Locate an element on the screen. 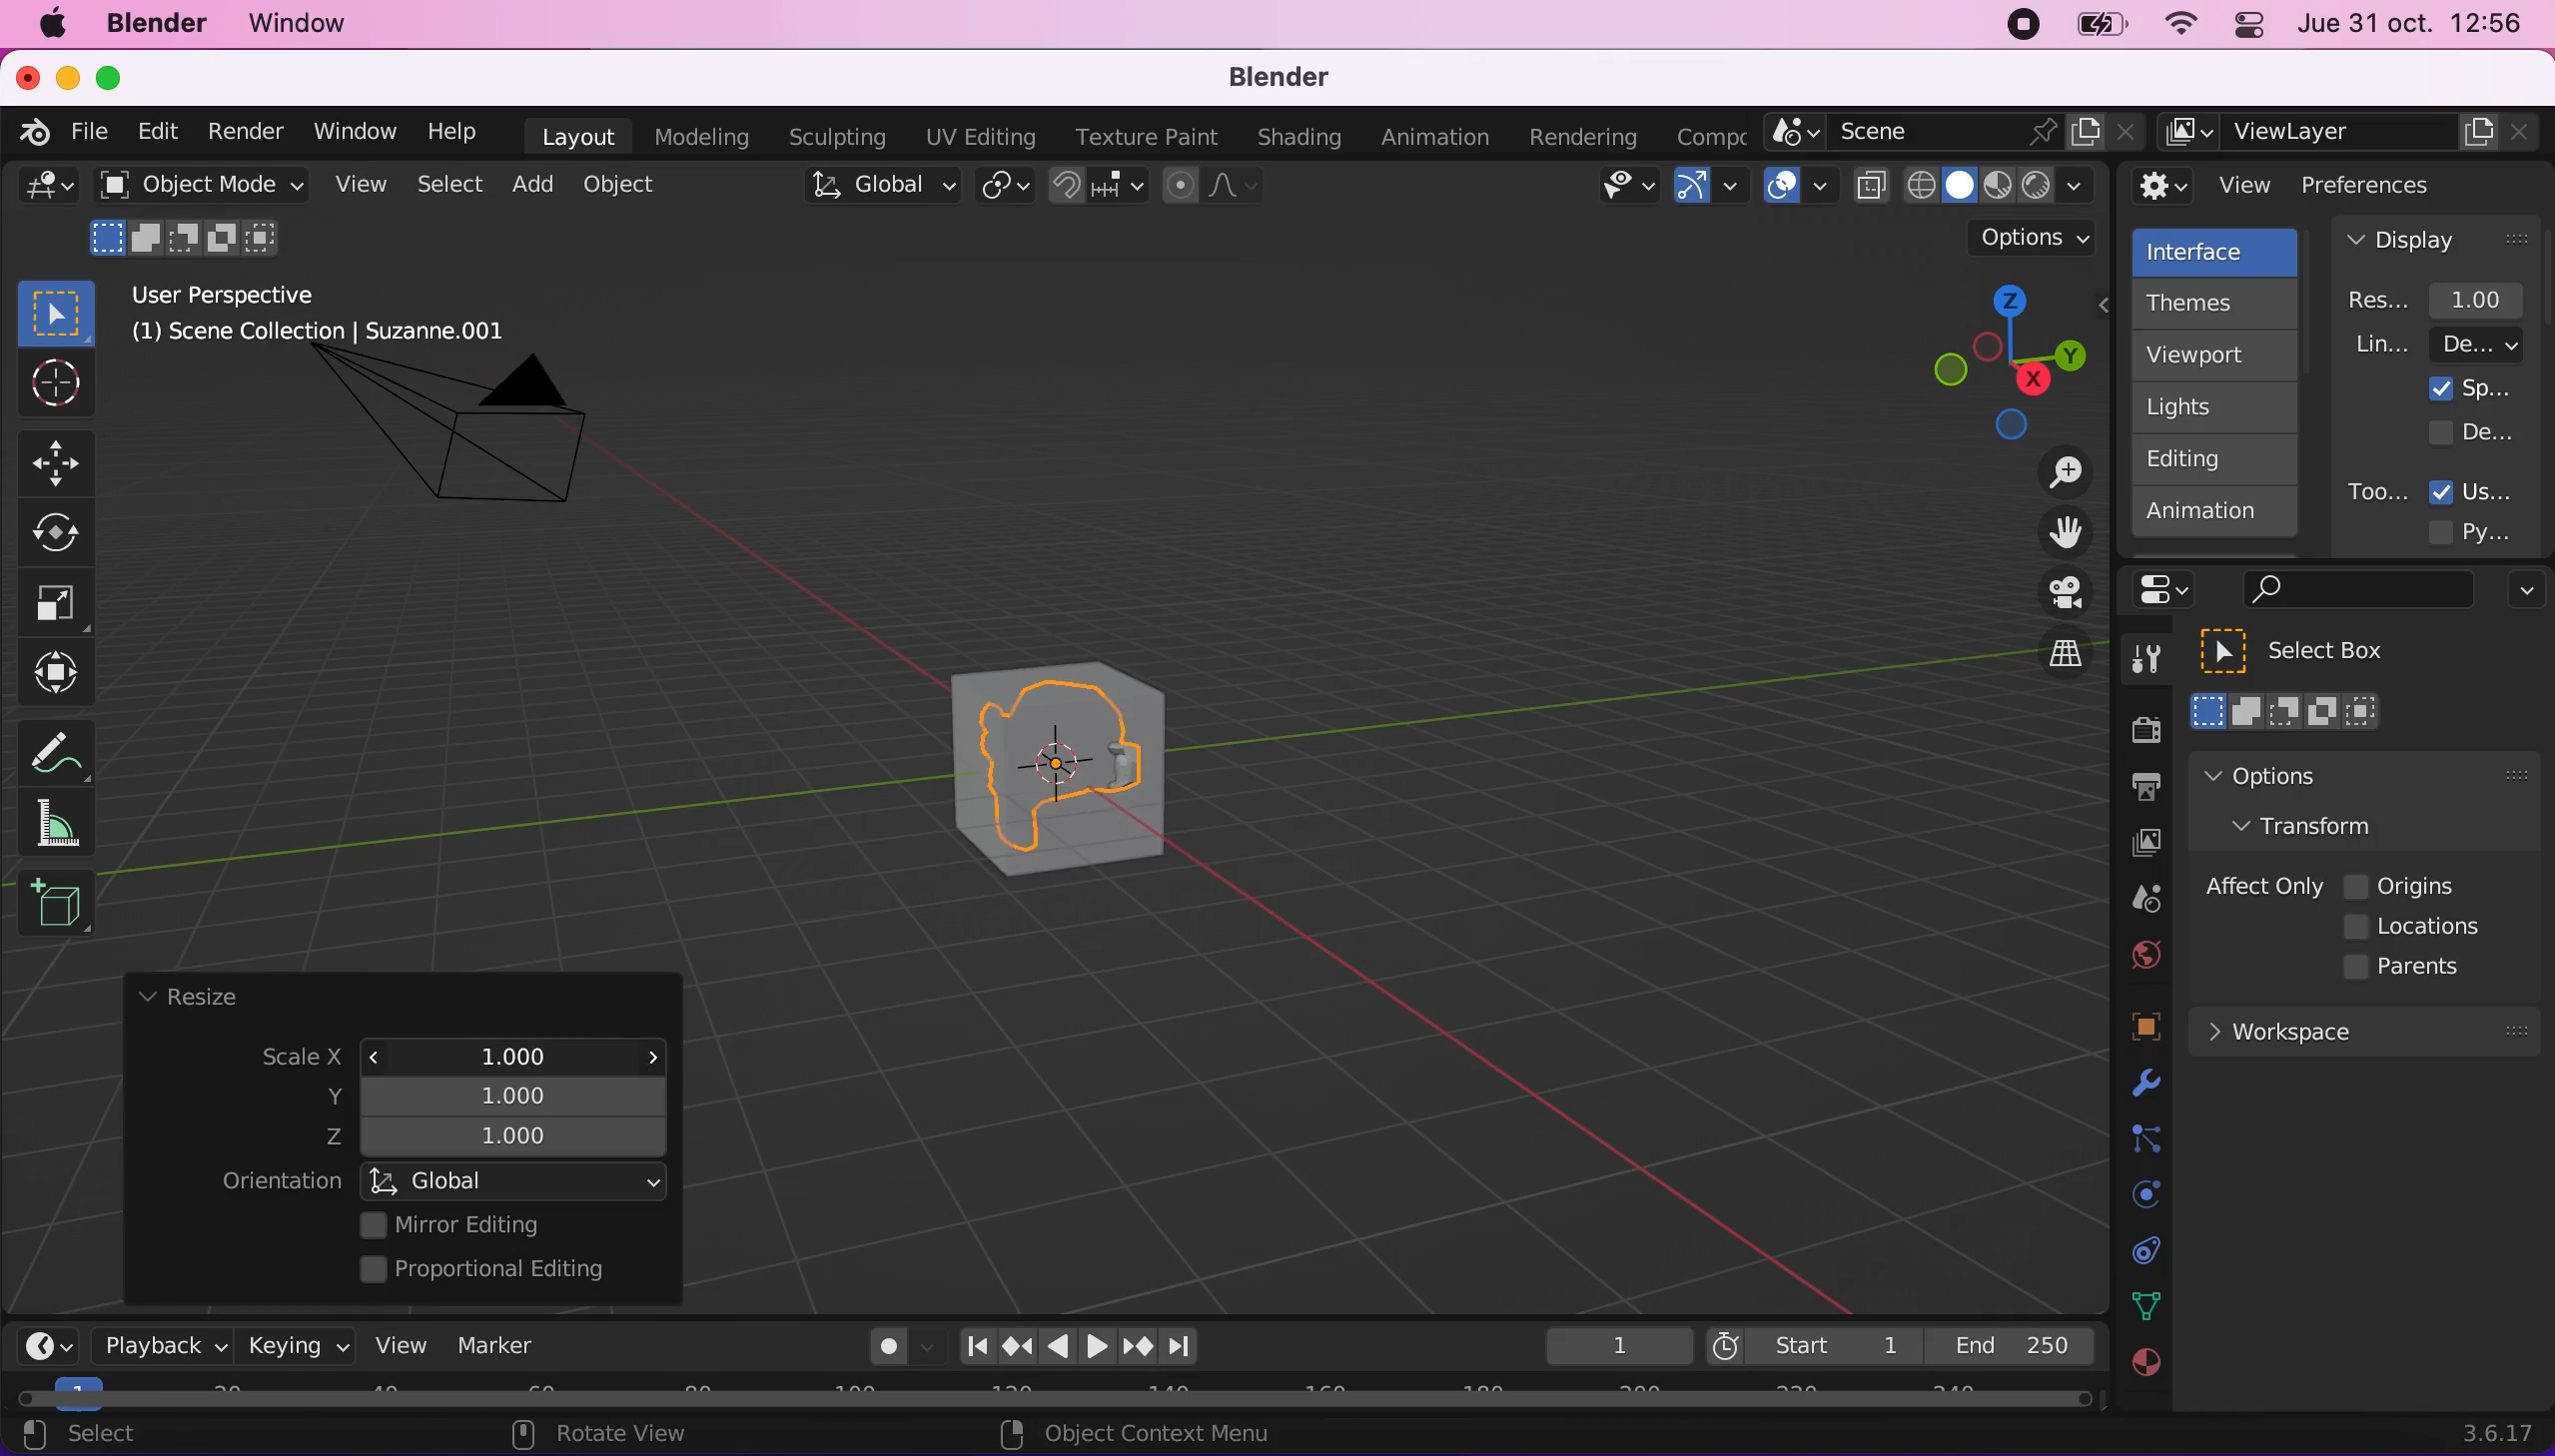 This screenshot has height=1456, width=2555. data is located at coordinates (2141, 1304).